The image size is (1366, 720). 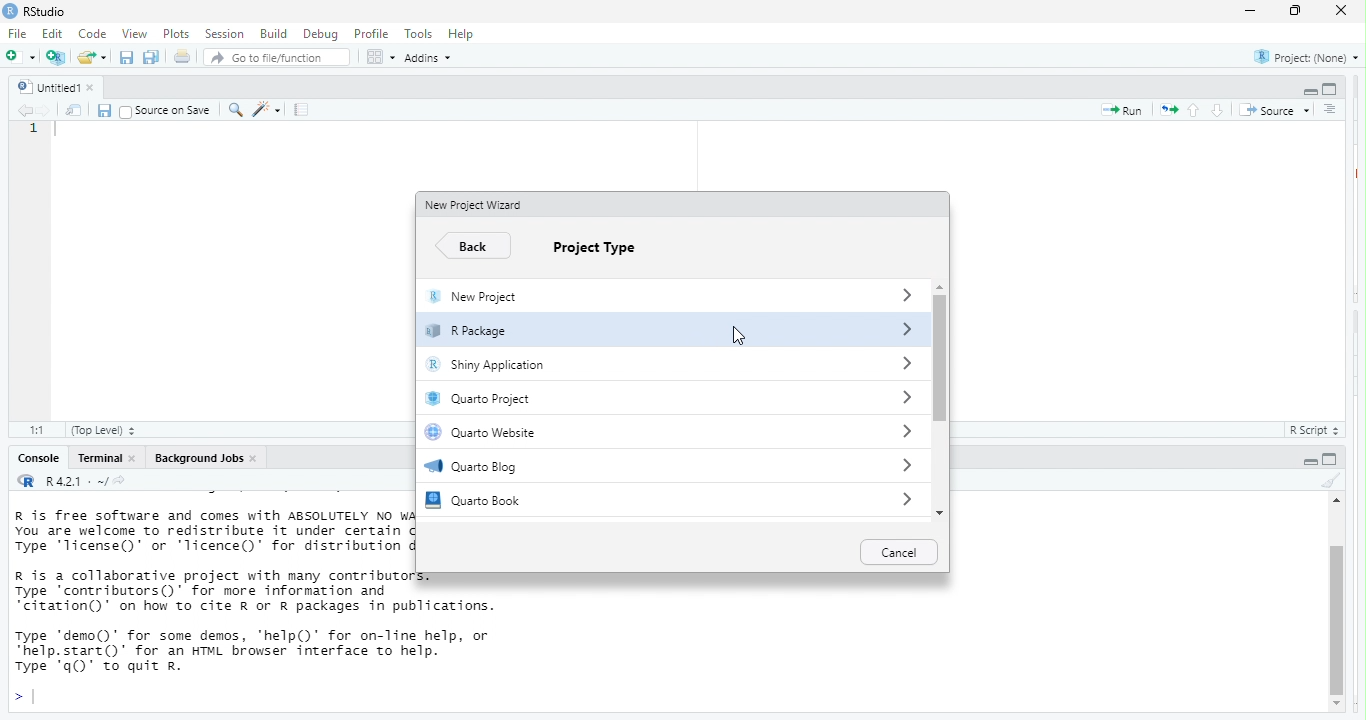 What do you see at coordinates (1334, 503) in the screenshot?
I see `scroll up` at bounding box center [1334, 503].